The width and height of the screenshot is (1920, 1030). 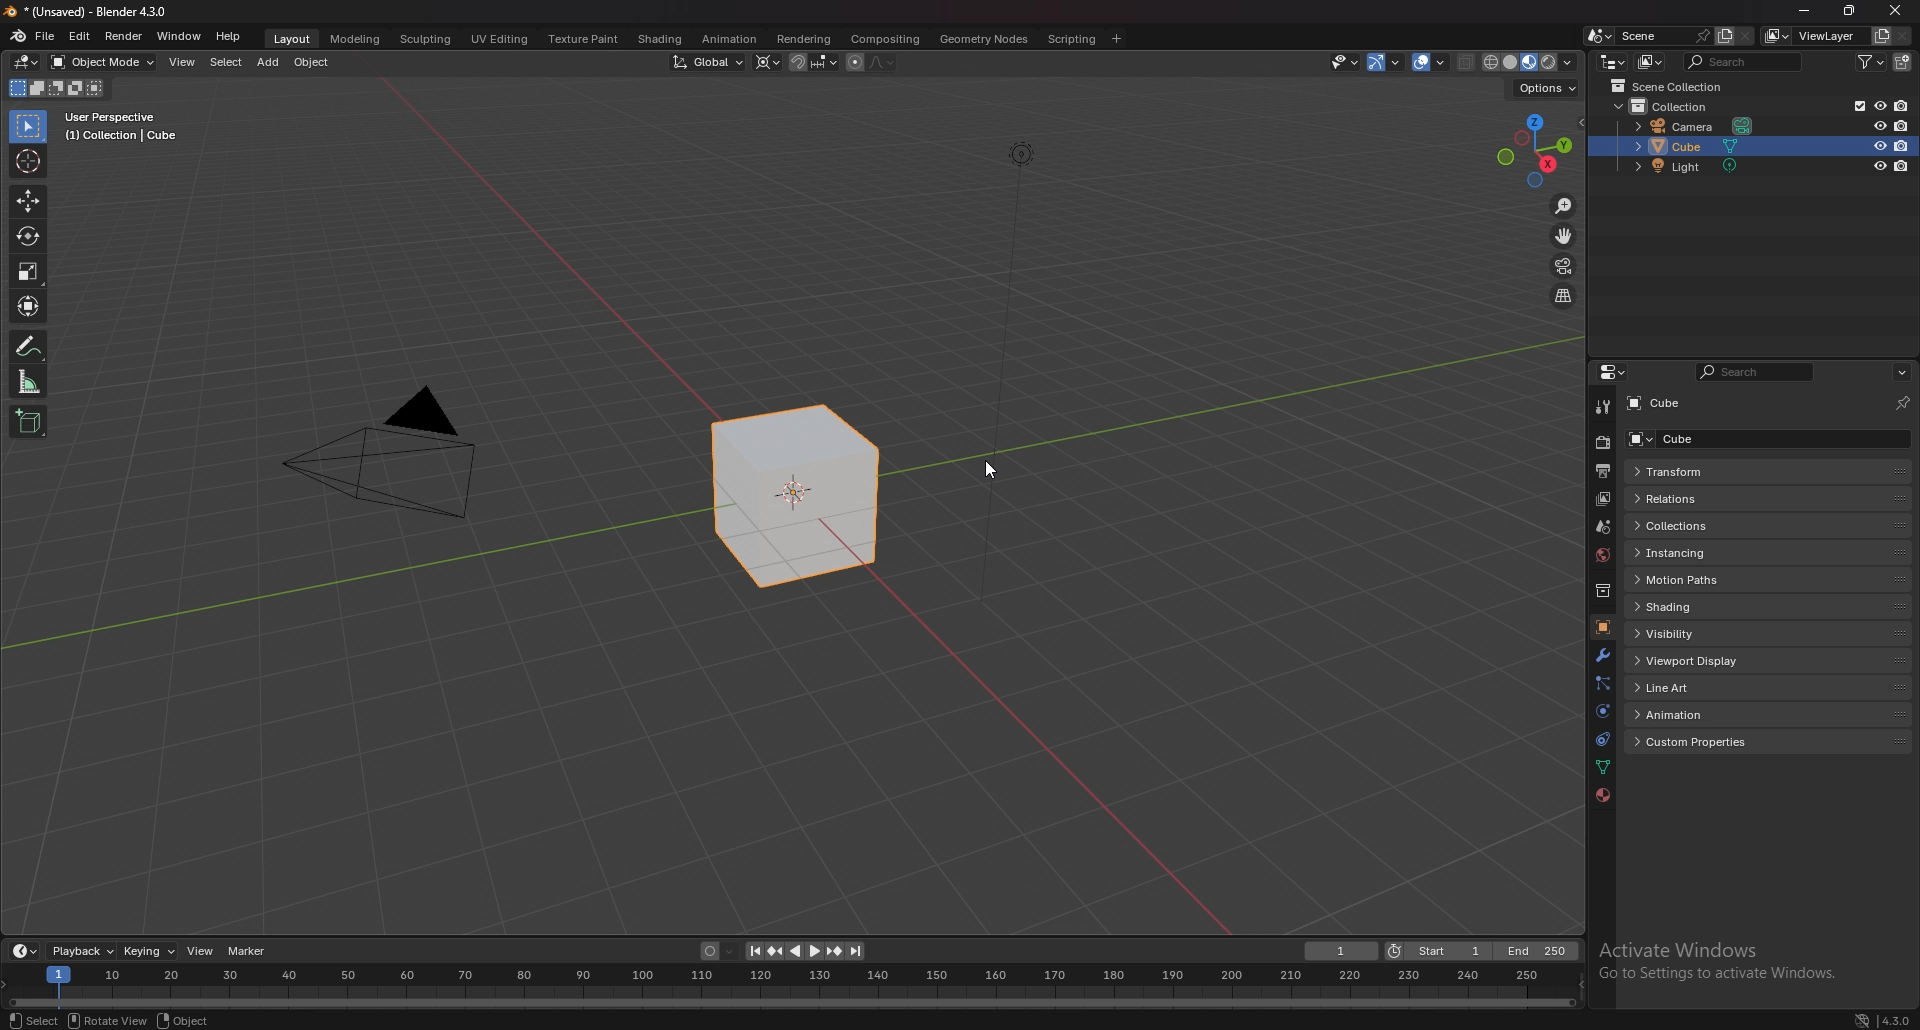 What do you see at coordinates (1871, 61) in the screenshot?
I see `filter` at bounding box center [1871, 61].